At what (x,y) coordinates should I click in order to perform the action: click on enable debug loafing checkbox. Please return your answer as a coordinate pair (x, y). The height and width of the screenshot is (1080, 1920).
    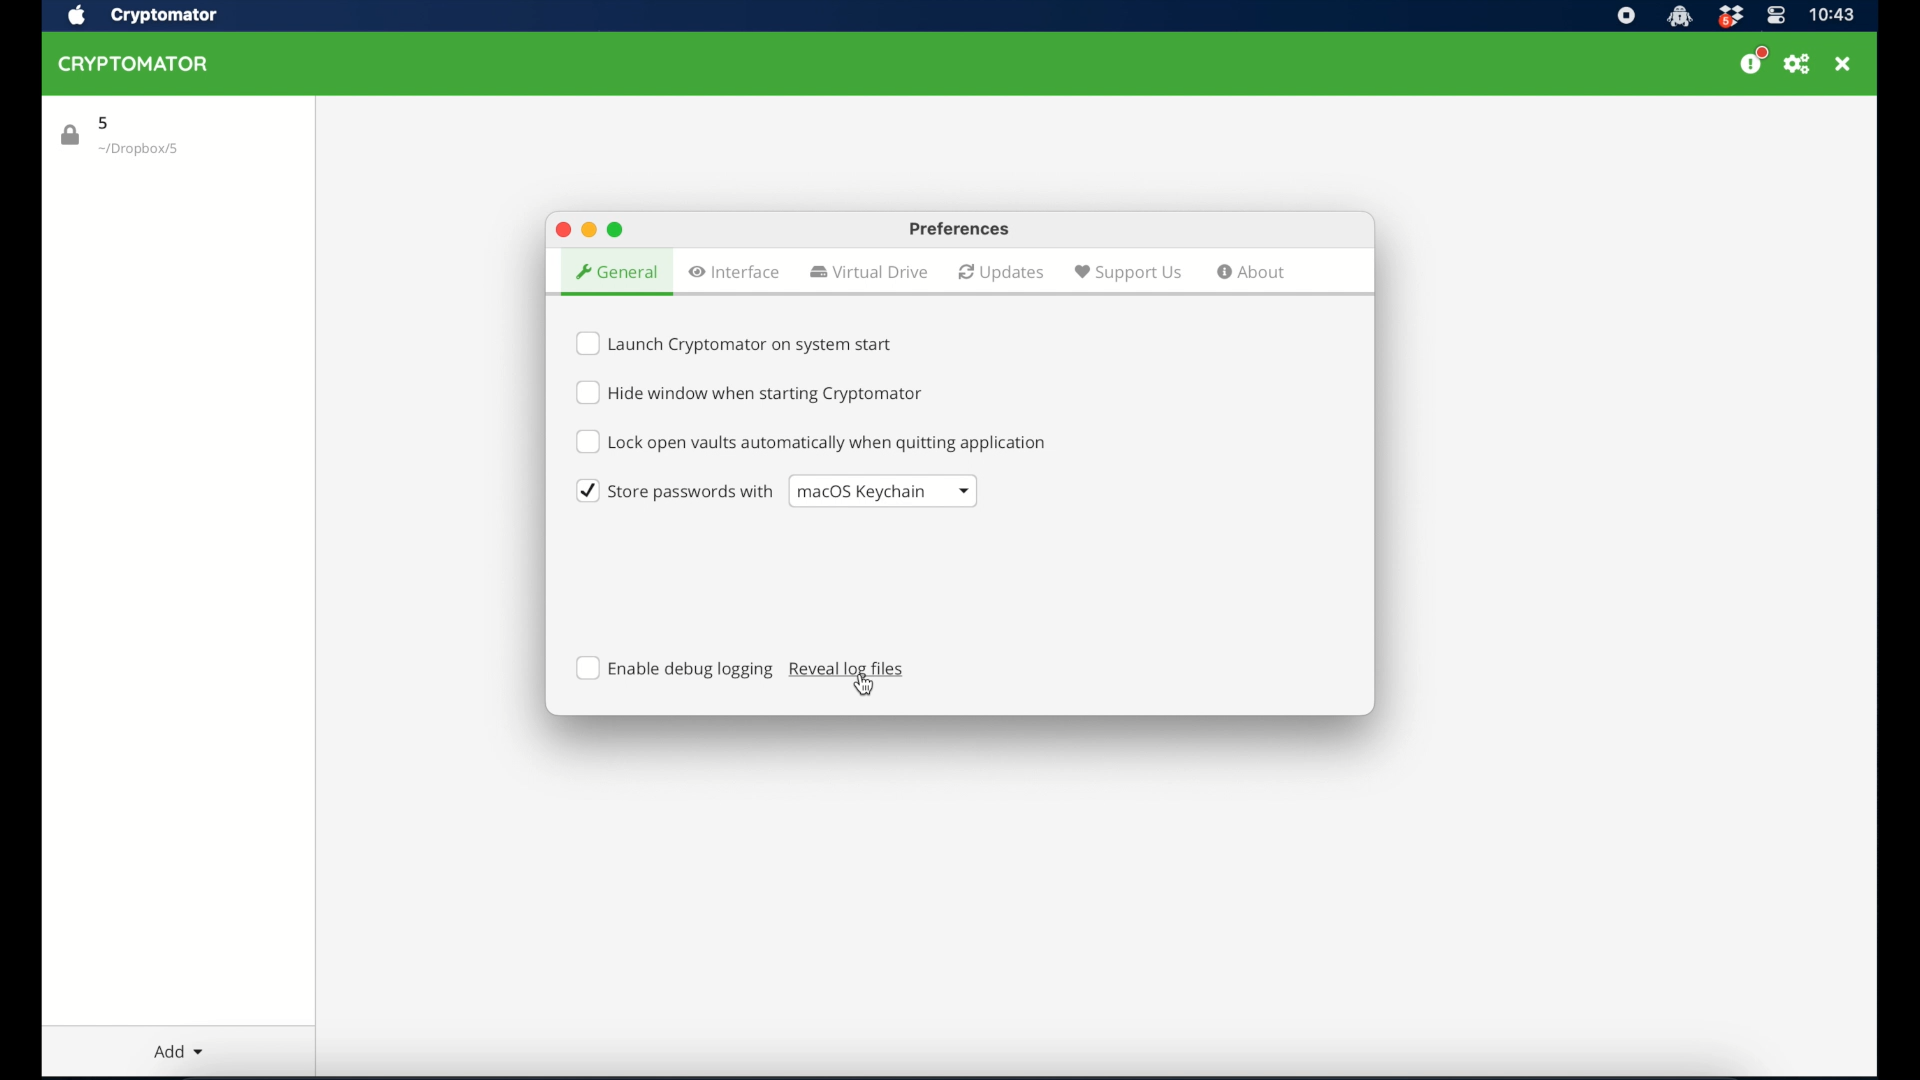
    Looking at the image, I should click on (675, 668).